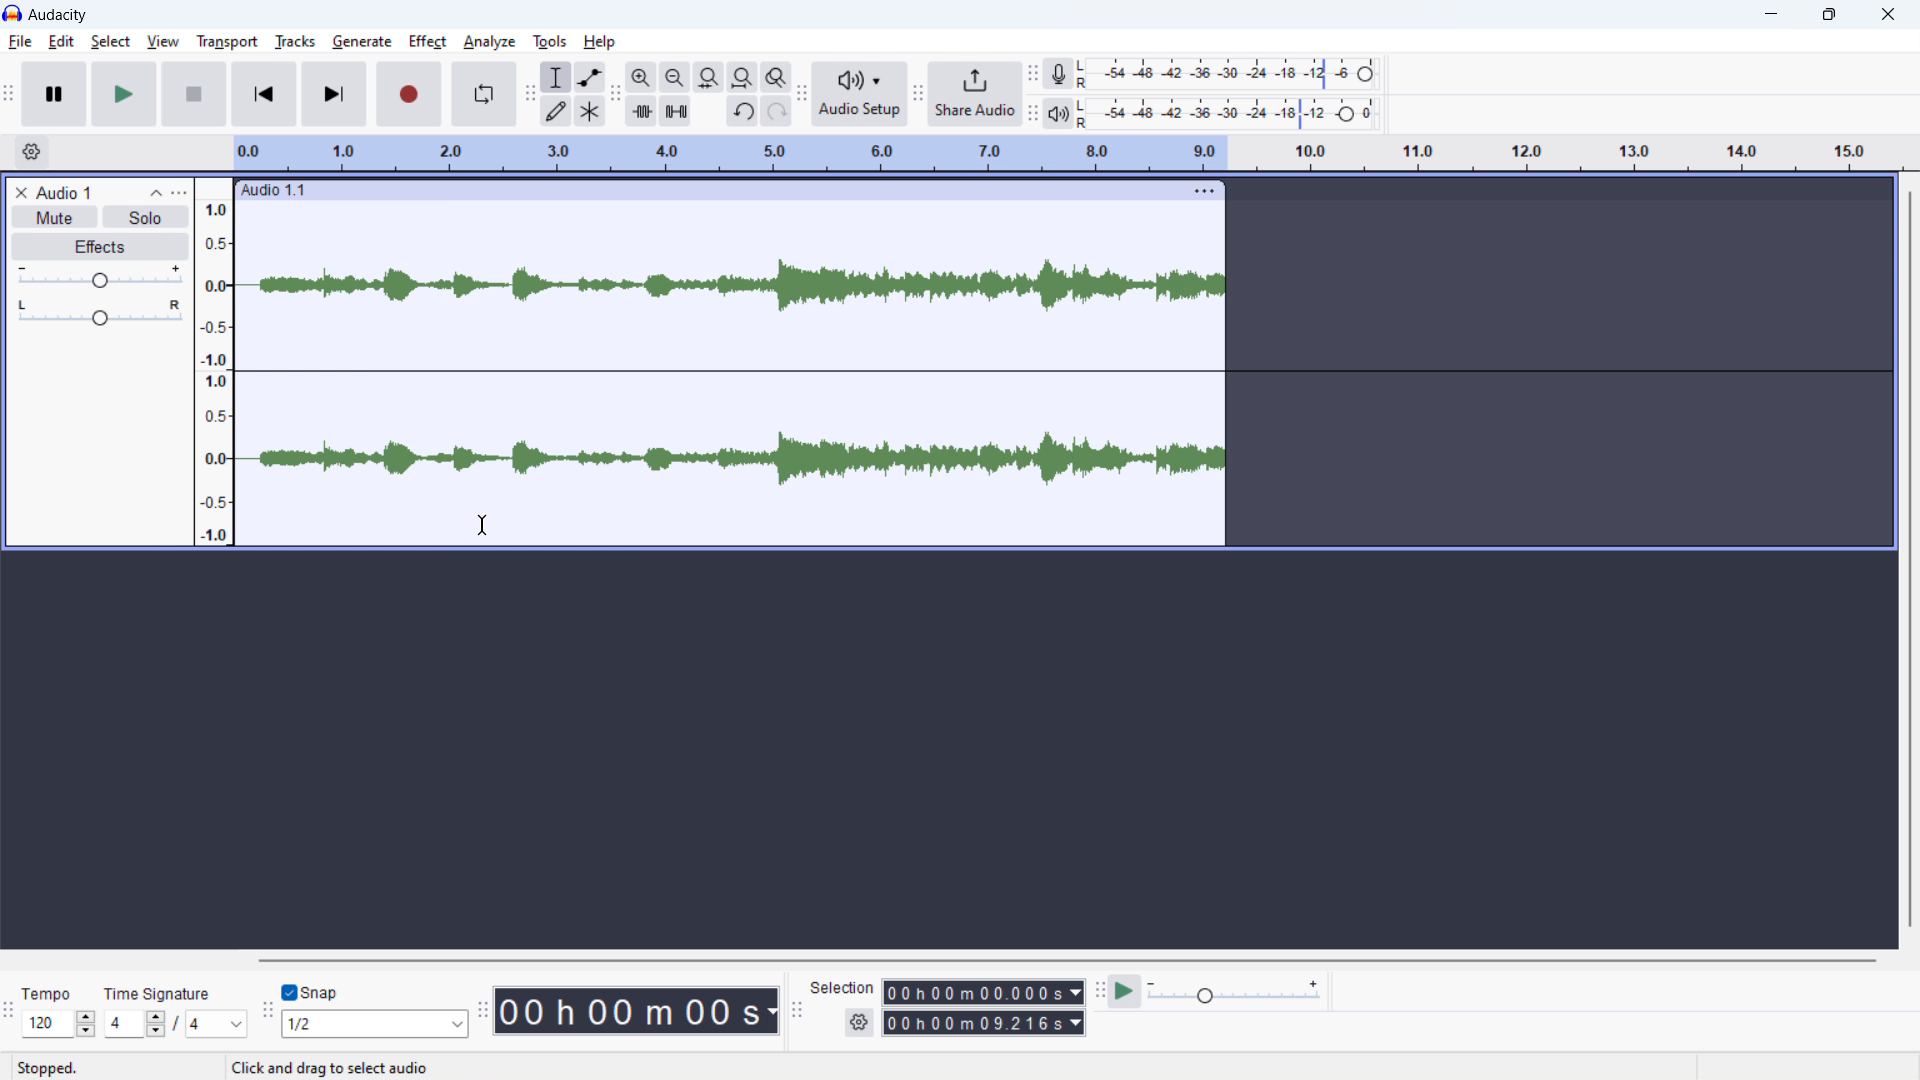  What do you see at coordinates (1903, 561) in the screenshot?
I see `Vertical scrollbar` at bounding box center [1903, 561].